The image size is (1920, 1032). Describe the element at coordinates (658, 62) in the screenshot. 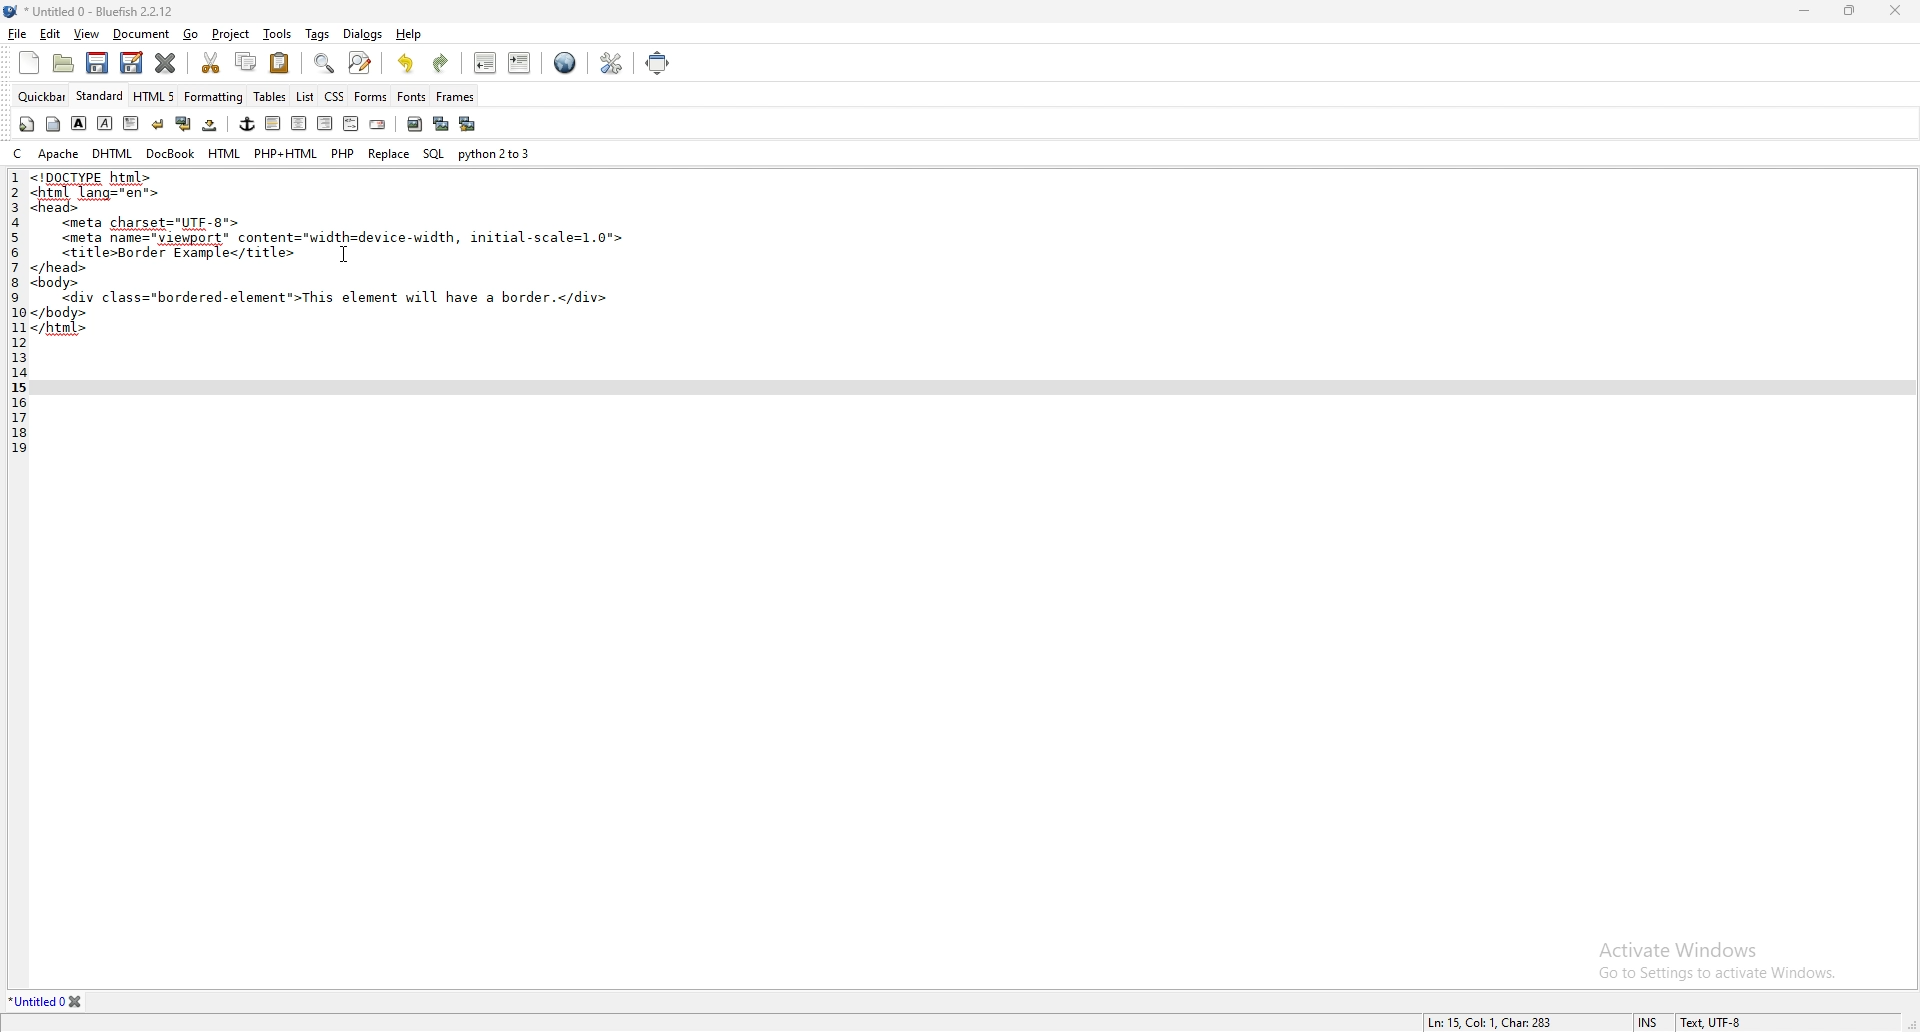

I see `full screen` at that location.